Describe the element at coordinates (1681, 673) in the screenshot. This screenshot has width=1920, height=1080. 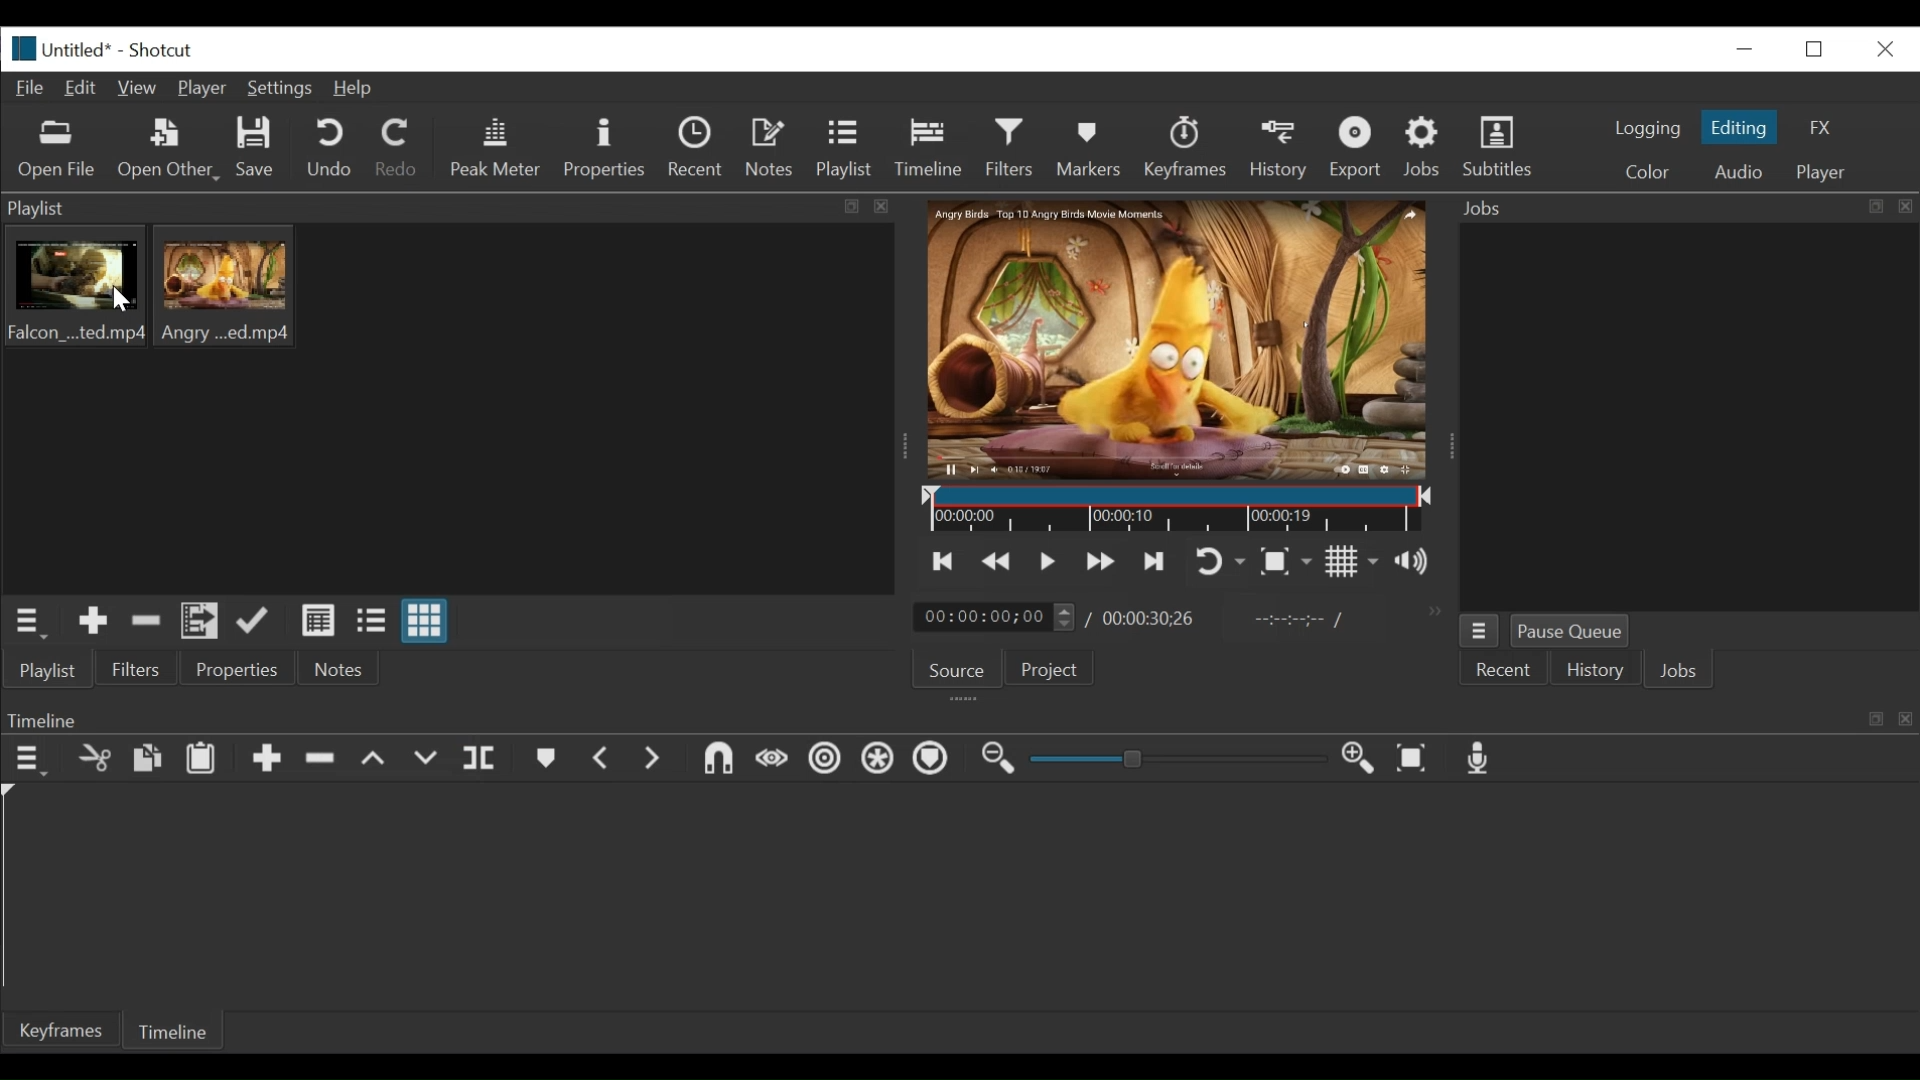
I see `JOBS` at that location.